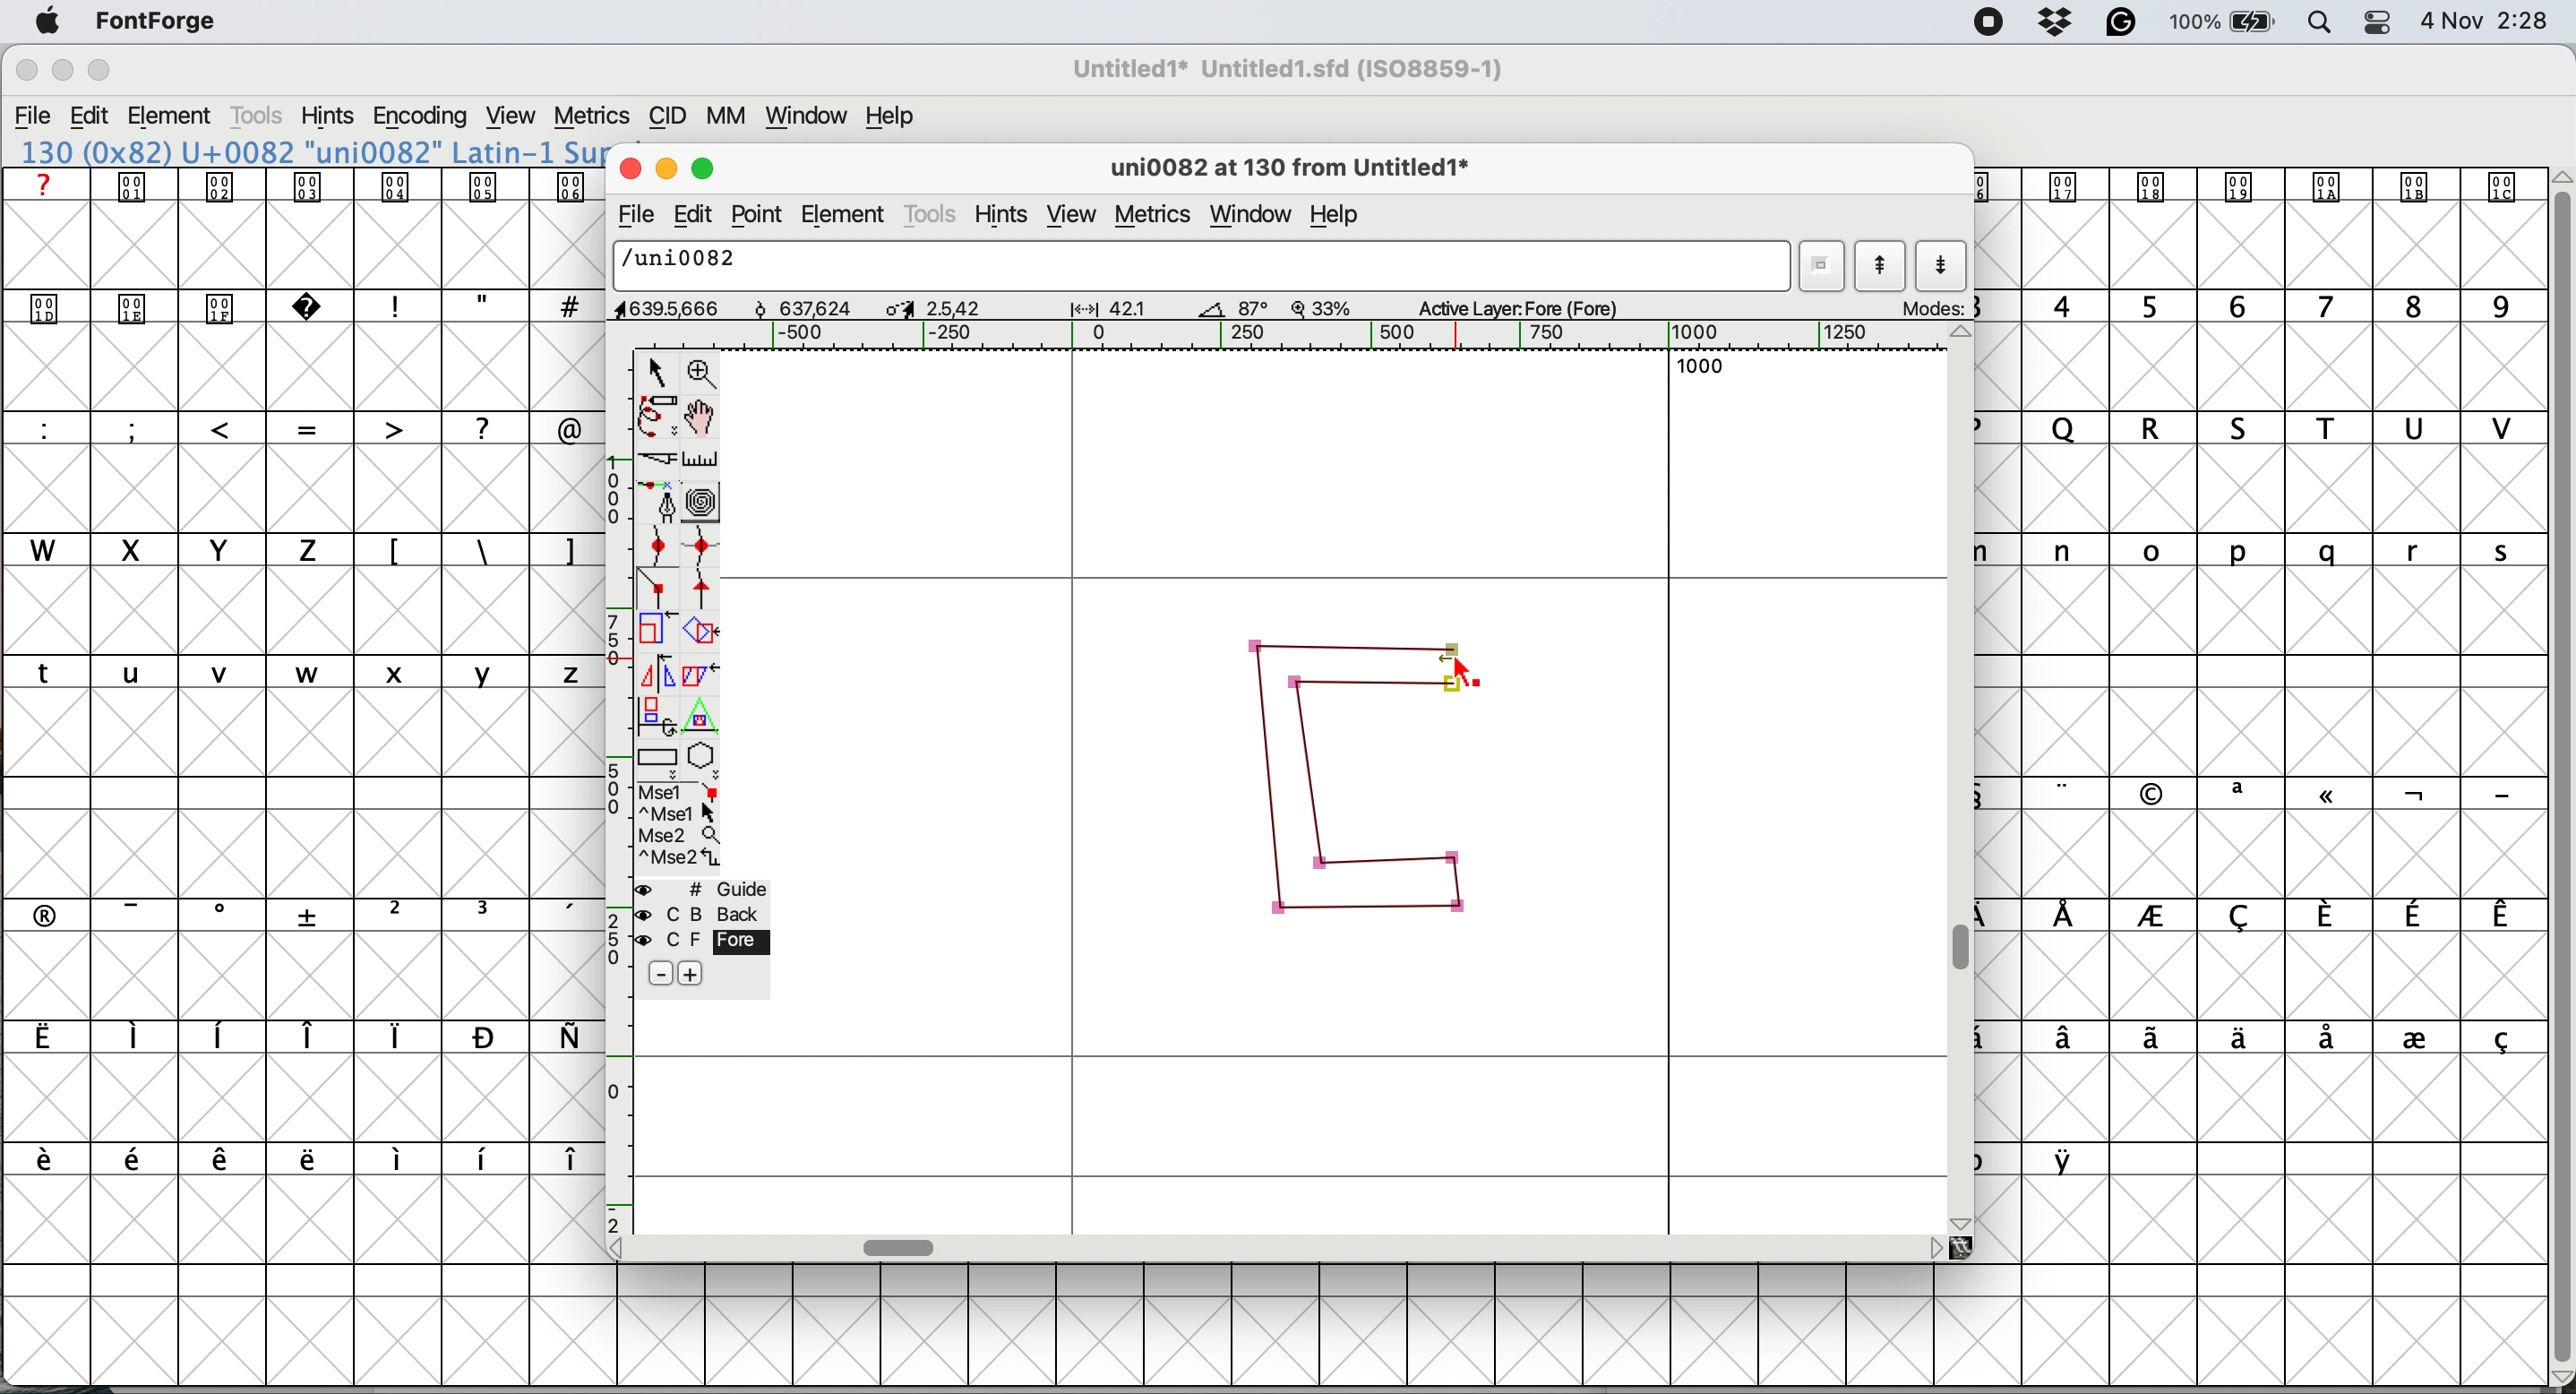 The width and height of the screenshot is (2576, 1394). What do you see at coordinates (308, 186) in the screenshot?
I see `symbols` at bounding box center [308, 186].